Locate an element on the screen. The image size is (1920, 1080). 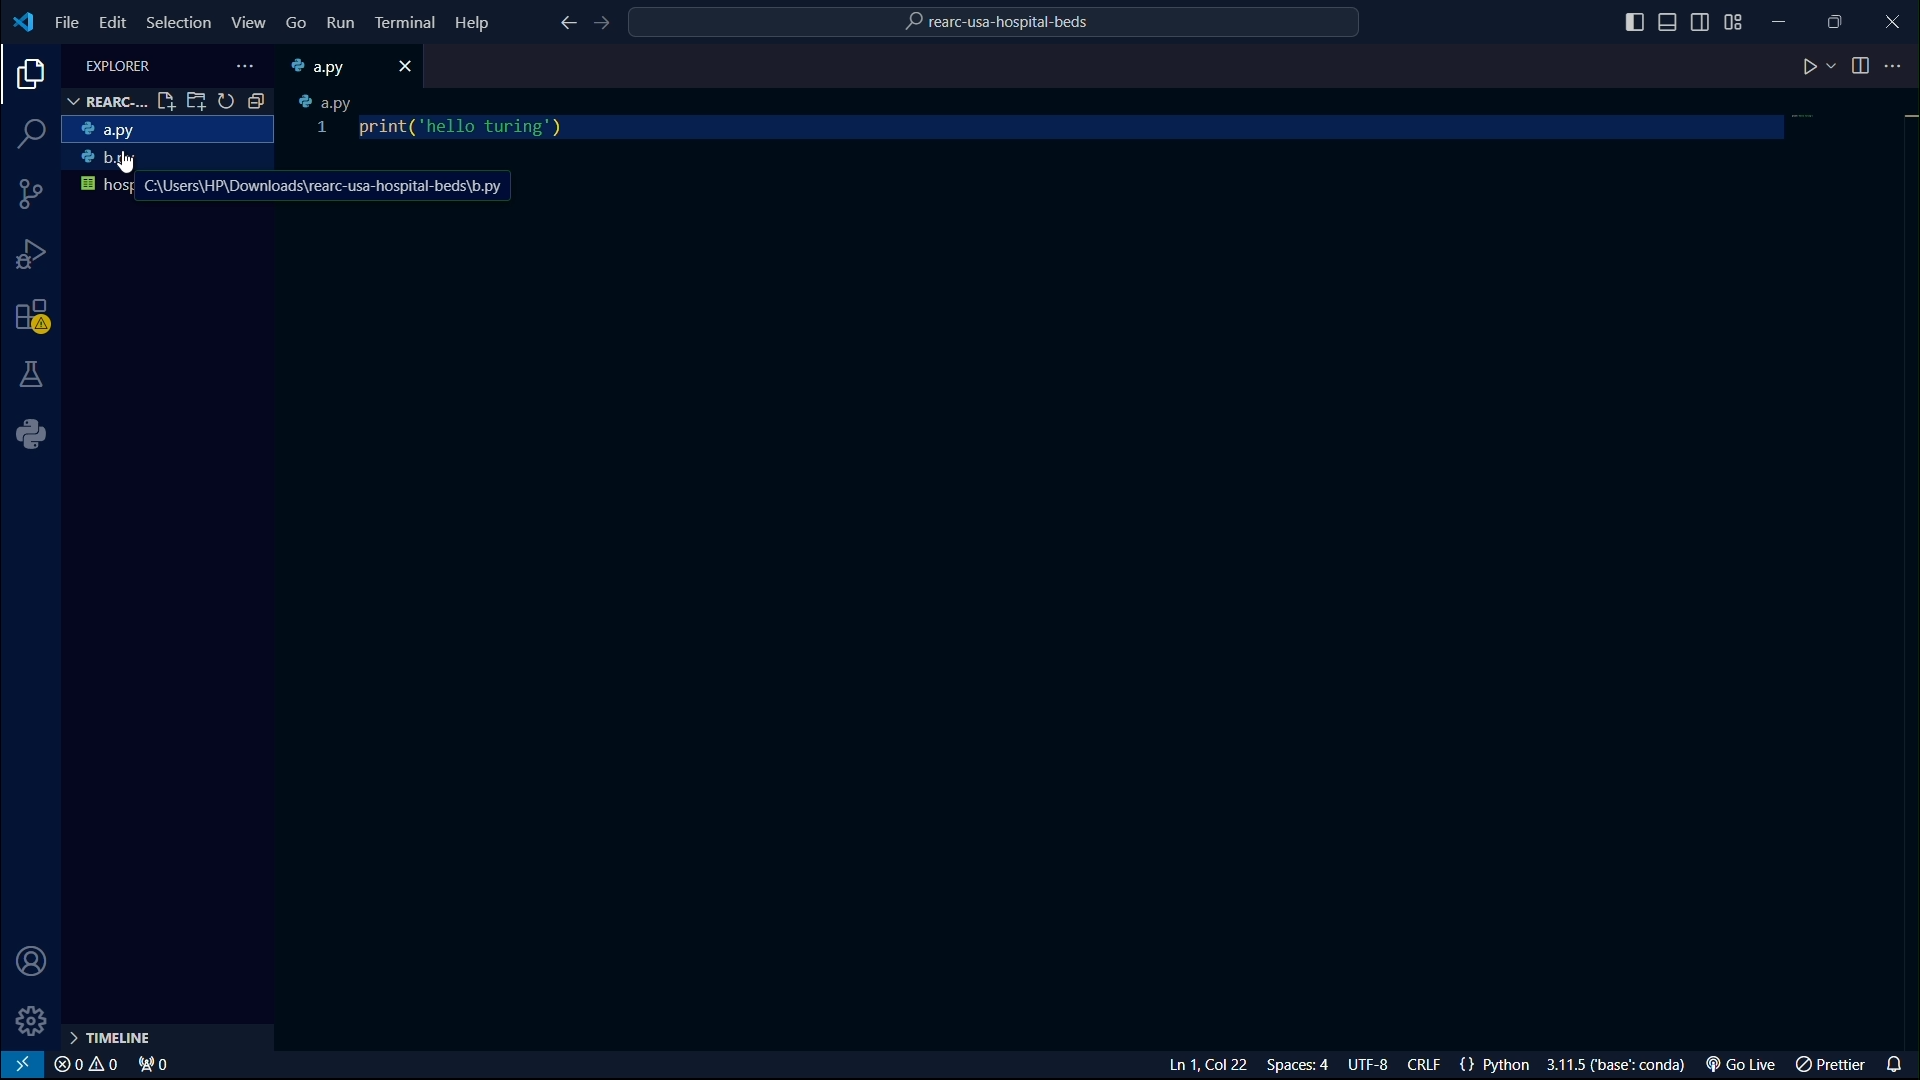
 rearc-usa-hospital-beds is located at coordinates (1007, 20).